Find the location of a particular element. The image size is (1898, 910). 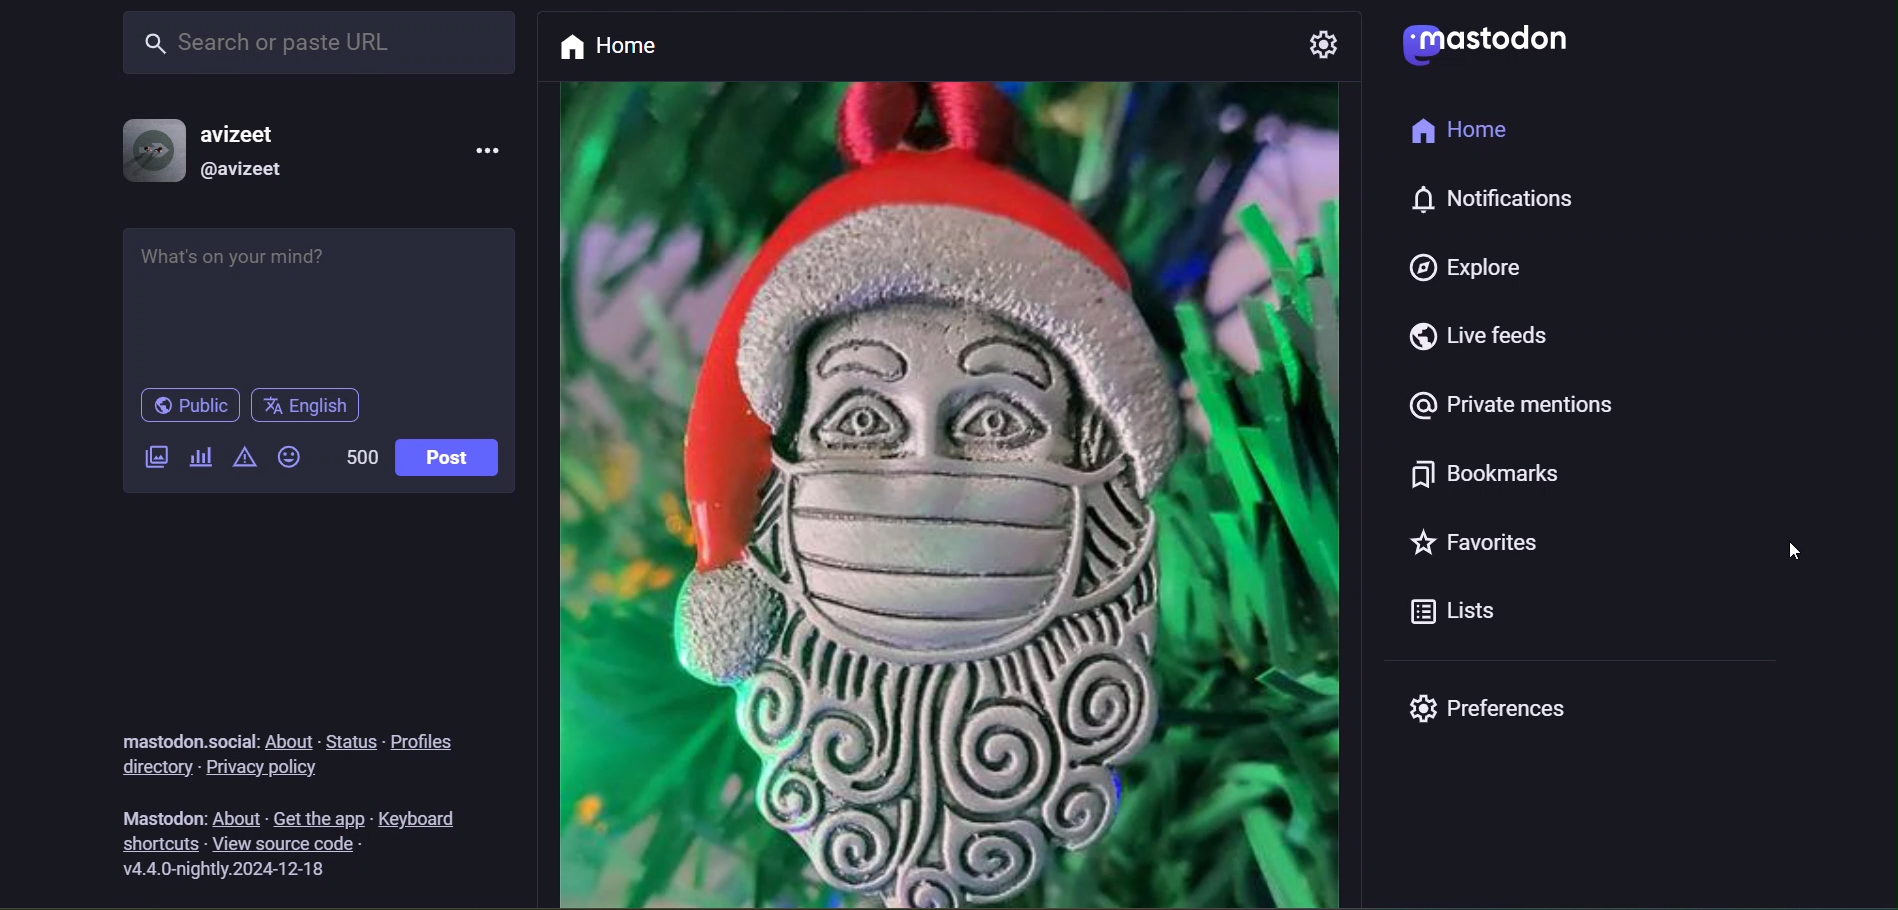

profiles is located at coordinates (431, 737).